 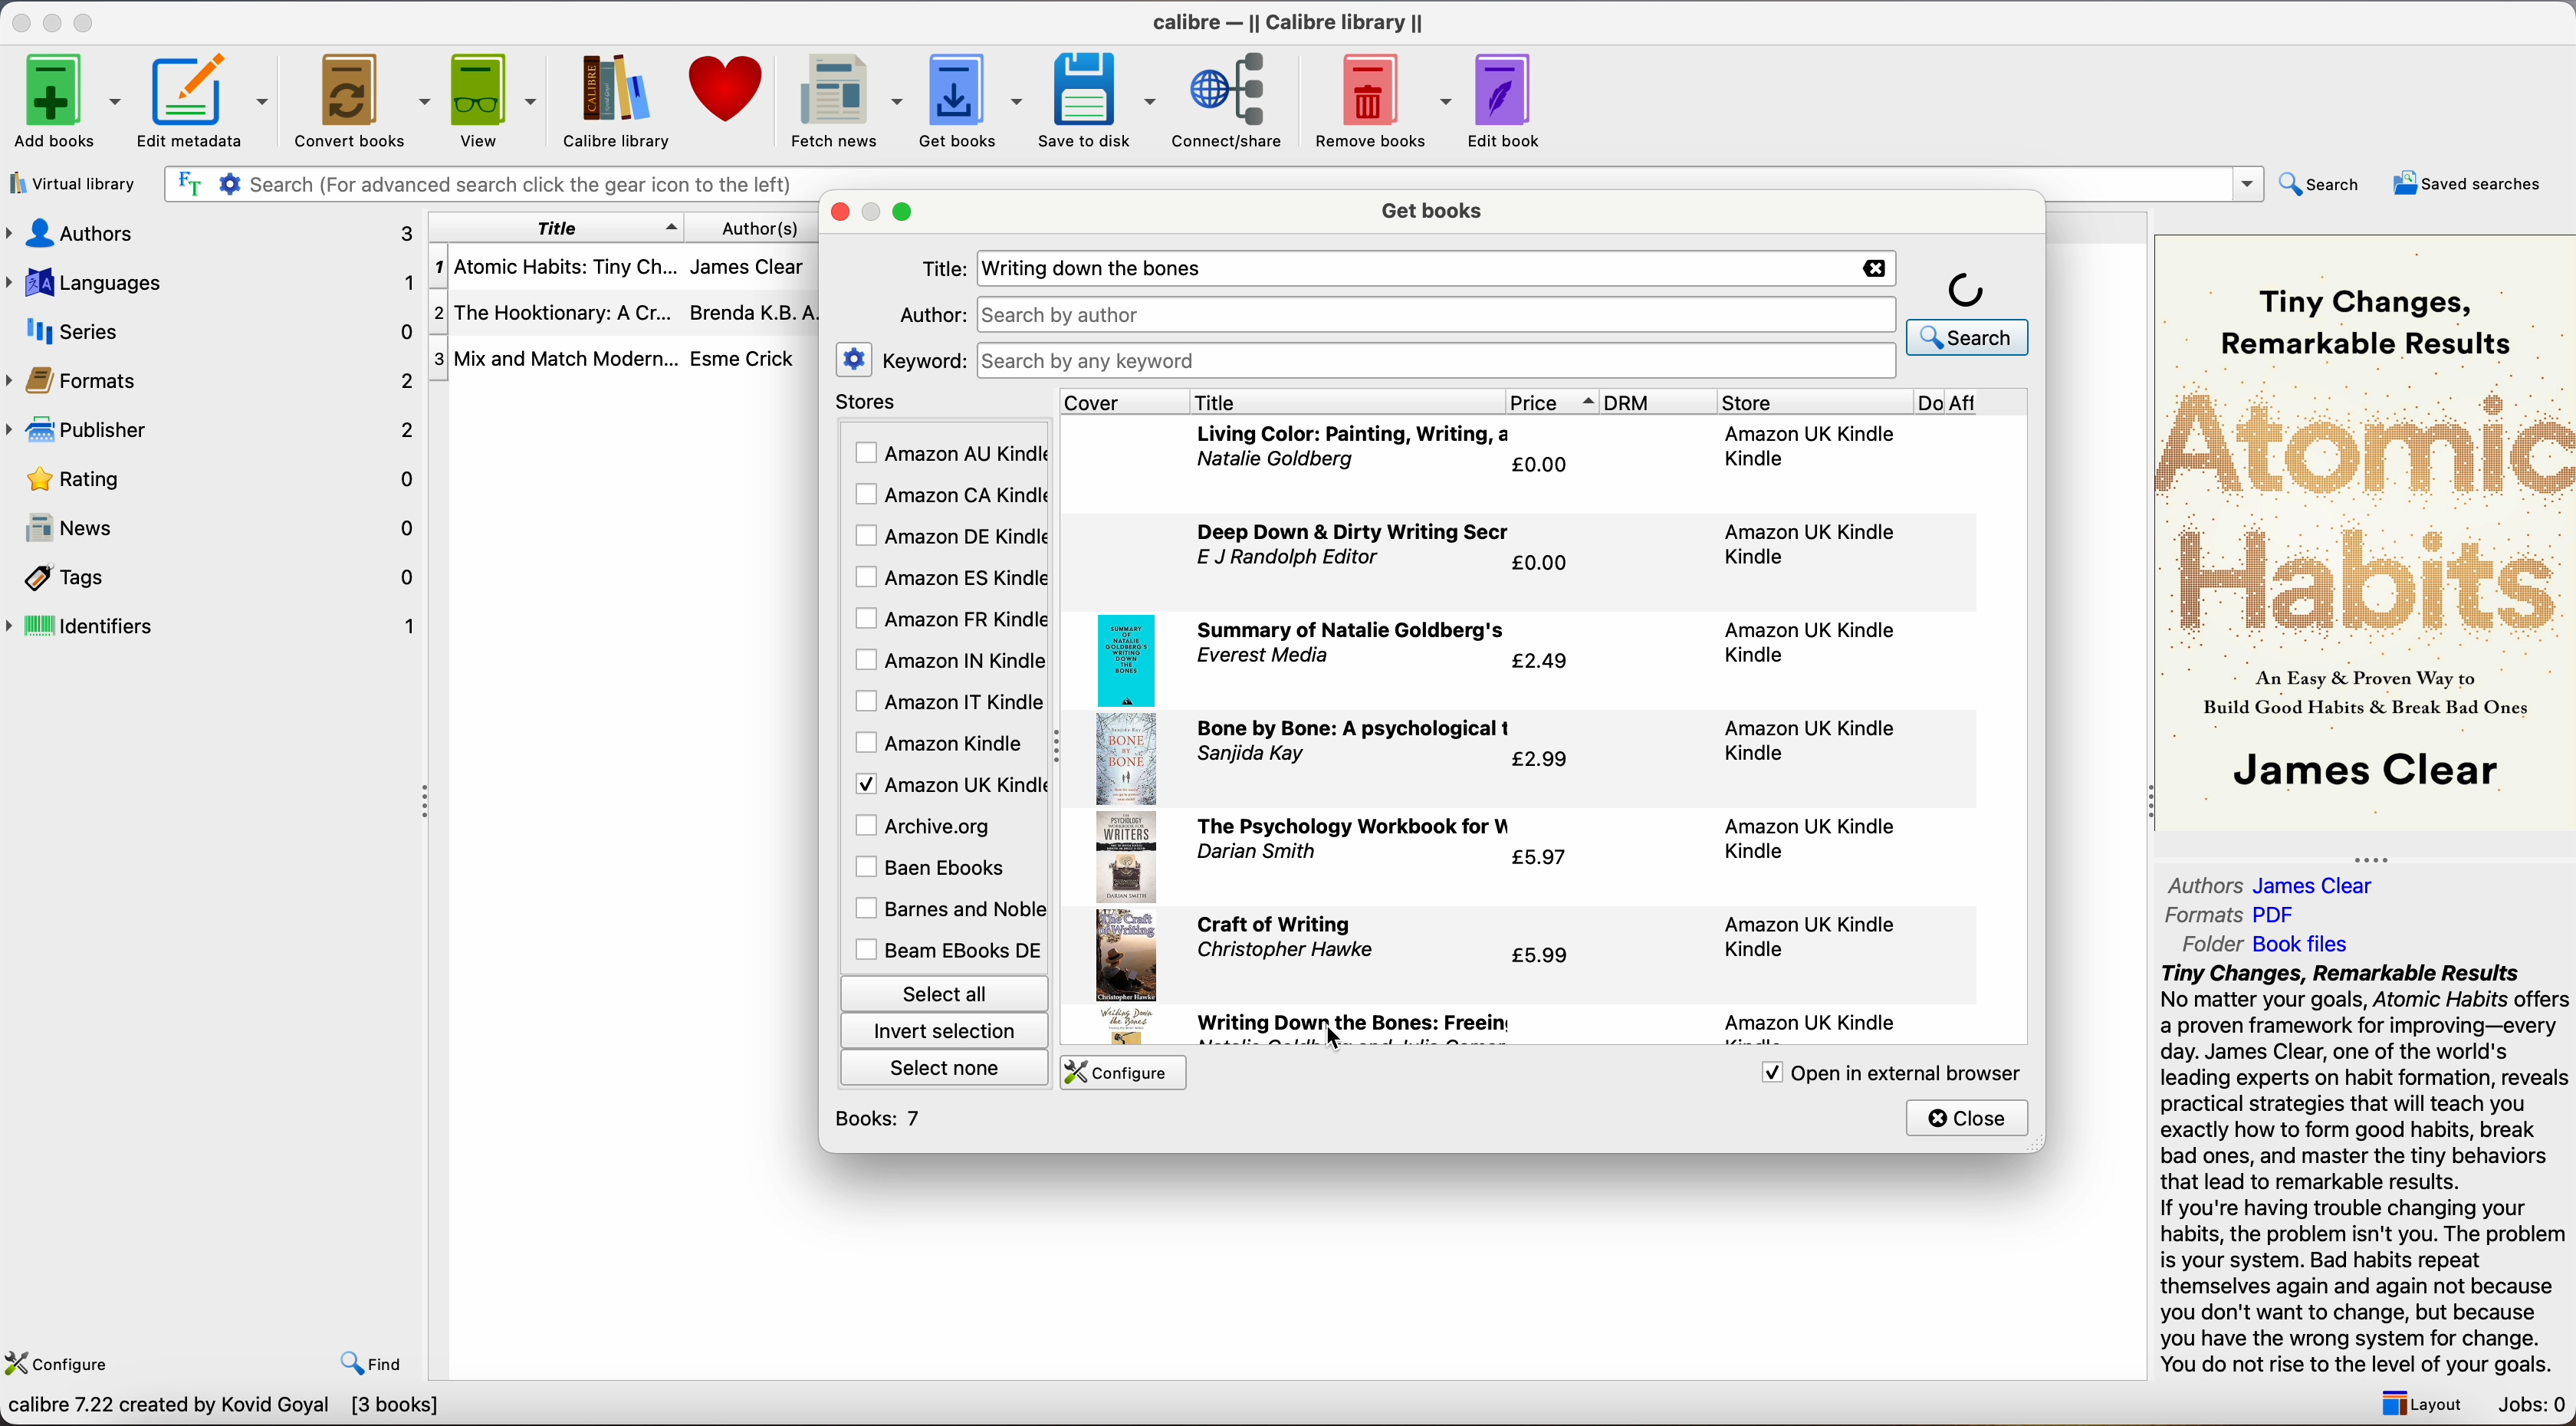 What do you see at coordinates (484, 185) in the screenshot?
I see `search bar` at bounding box center [484, 185].